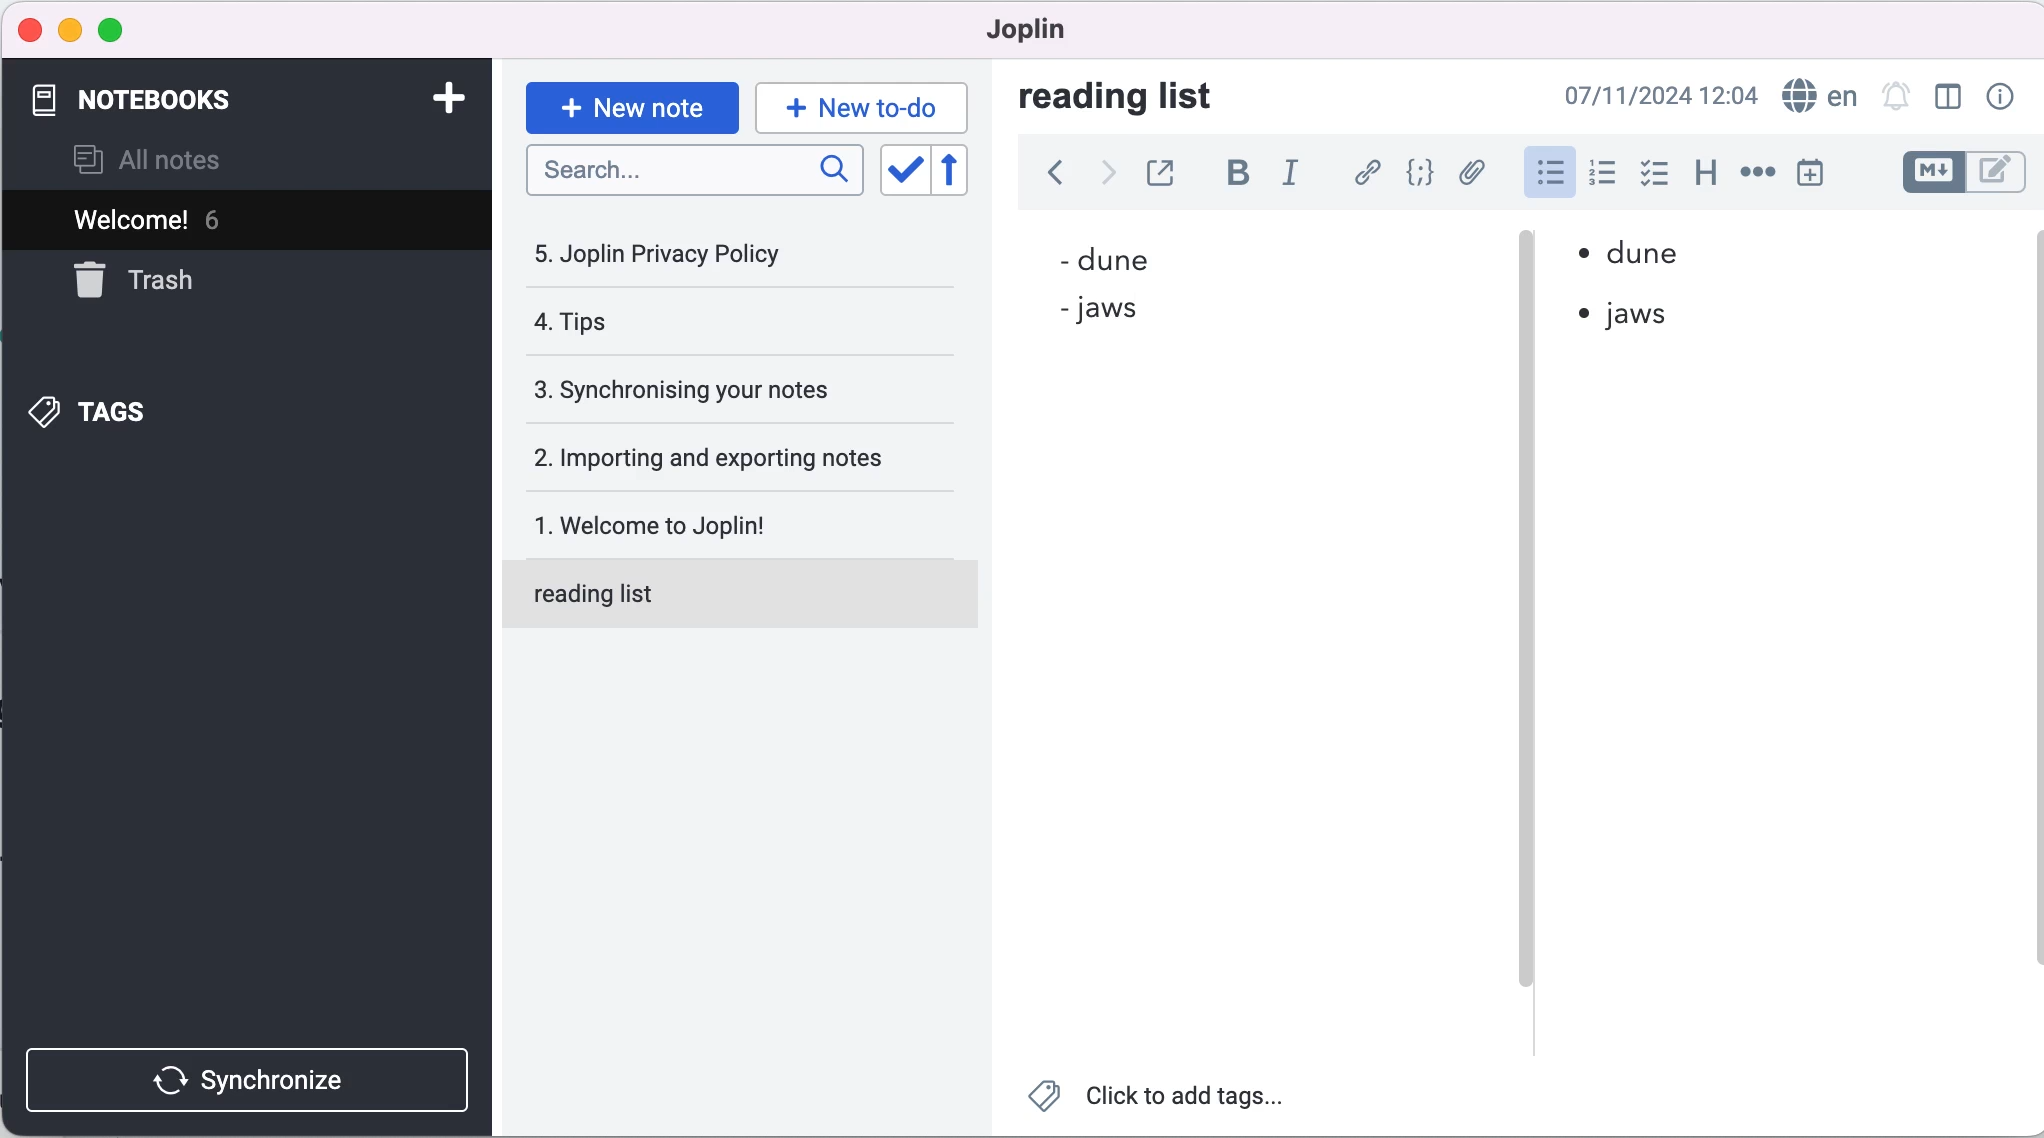 This screenshot has height=1138, width=2044. What do you see at coordinates (699, 322) in the screenshot?
I see `tips` at bounding box center [699, 322].